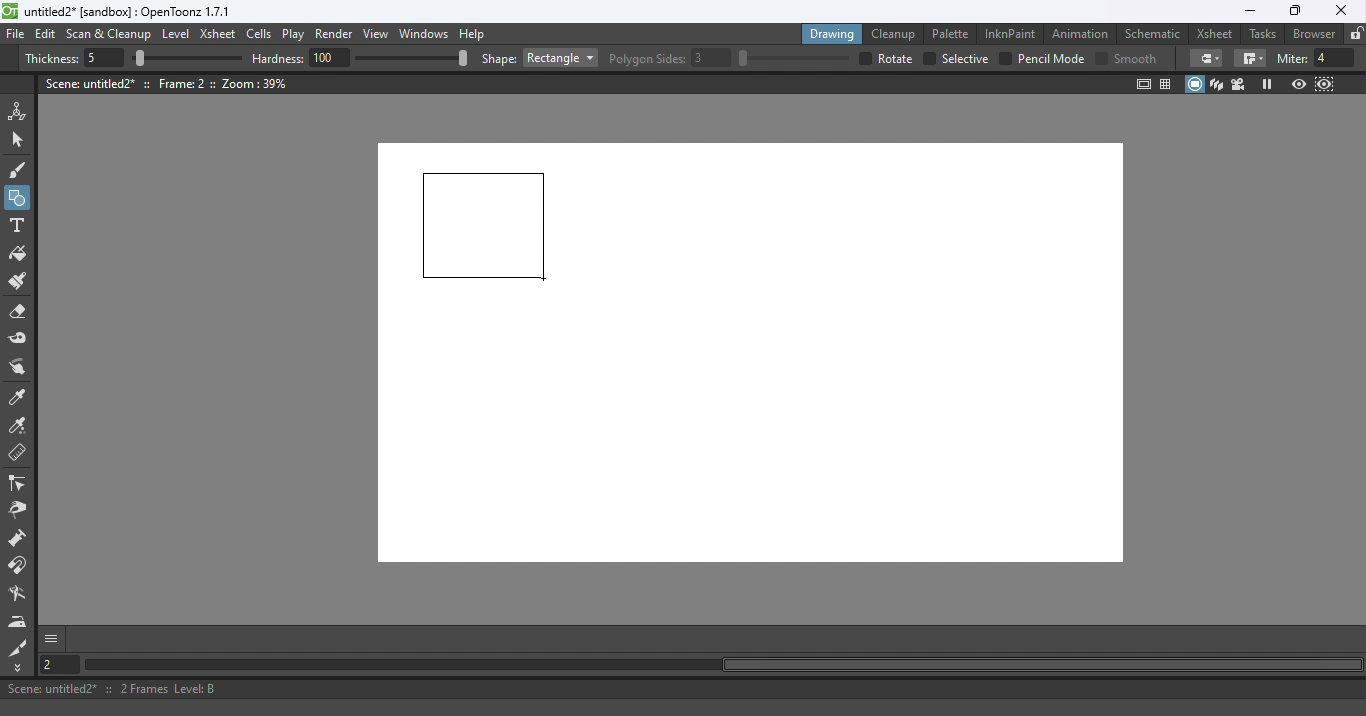 The image size is (1366, 716). What do you see at coordinates (1206, 58) in the screenshot?
I see `Border corners` at bounding box center [1206, 58].